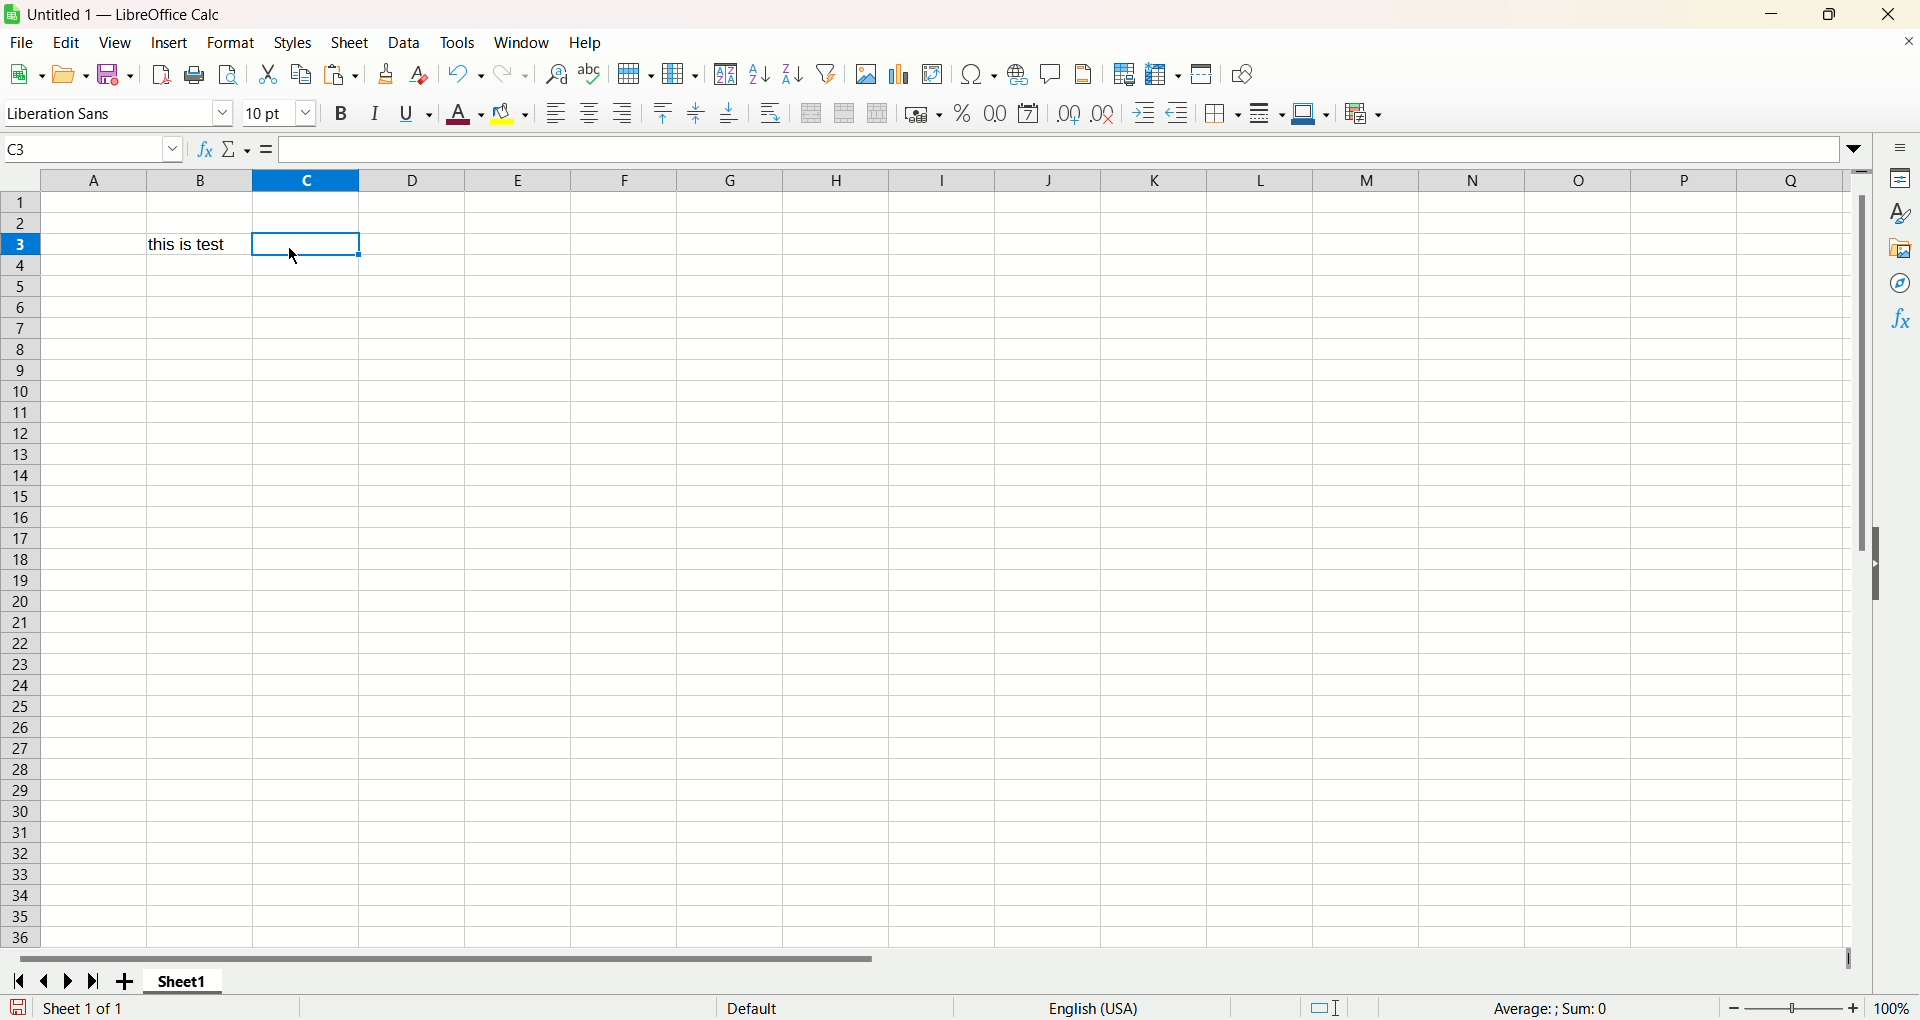  Describe the element at coordinates (695, 113) in the screenshot. I see `center vertically` at that location.